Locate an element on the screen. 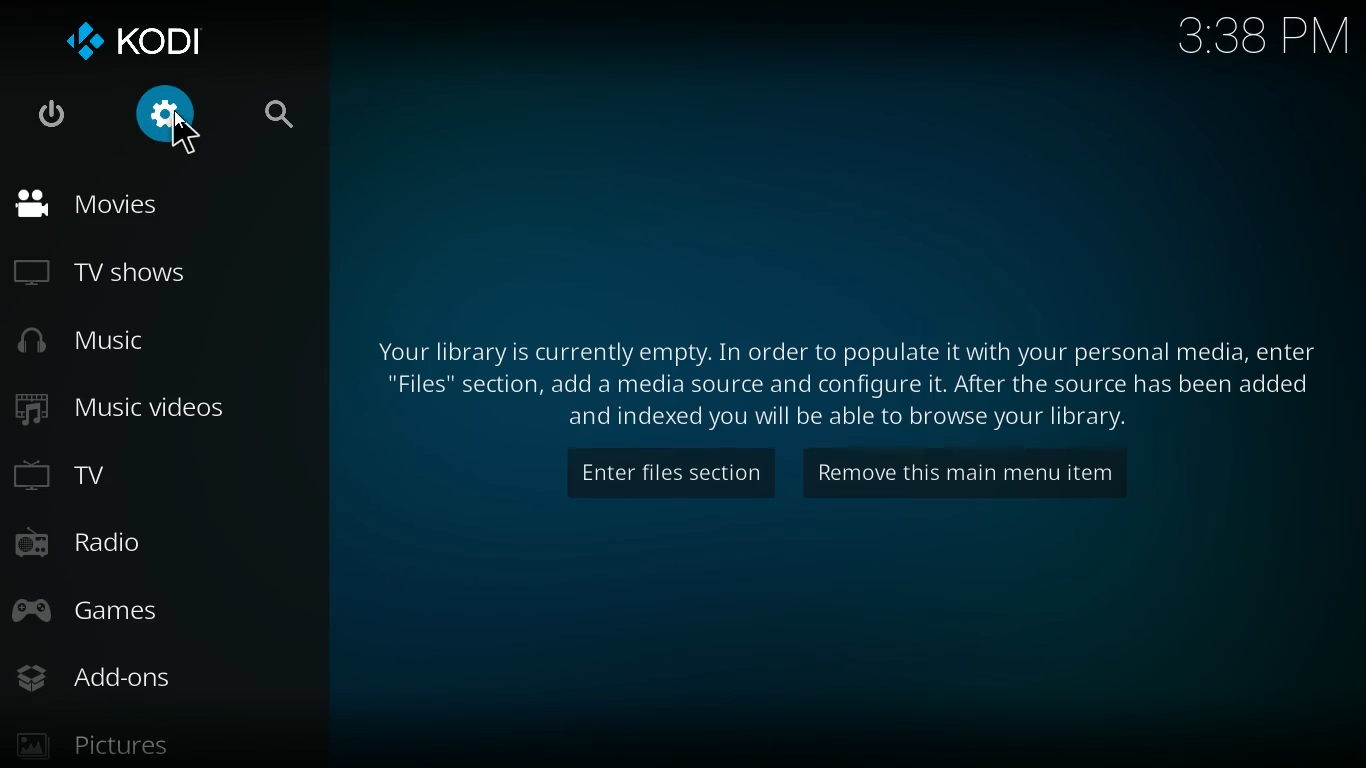 This screenshot has width=1366, height=768. tv shows is located at coordinates (149, 269).